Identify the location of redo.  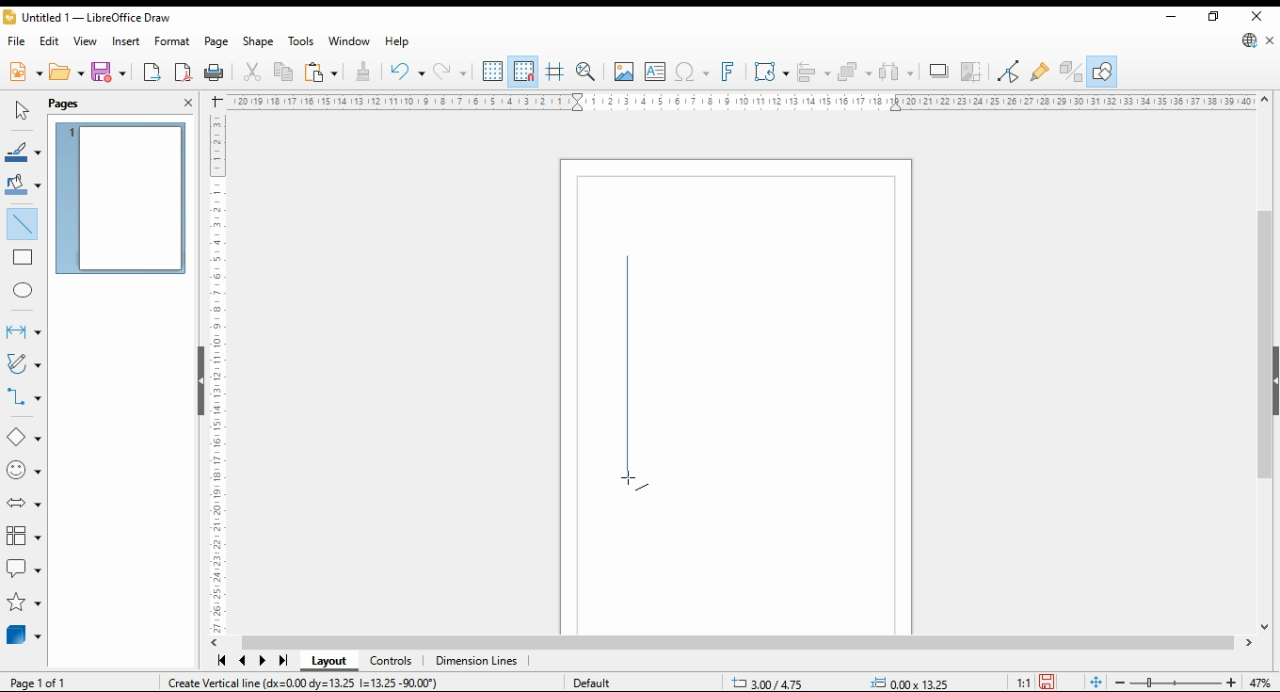
(406, 73).